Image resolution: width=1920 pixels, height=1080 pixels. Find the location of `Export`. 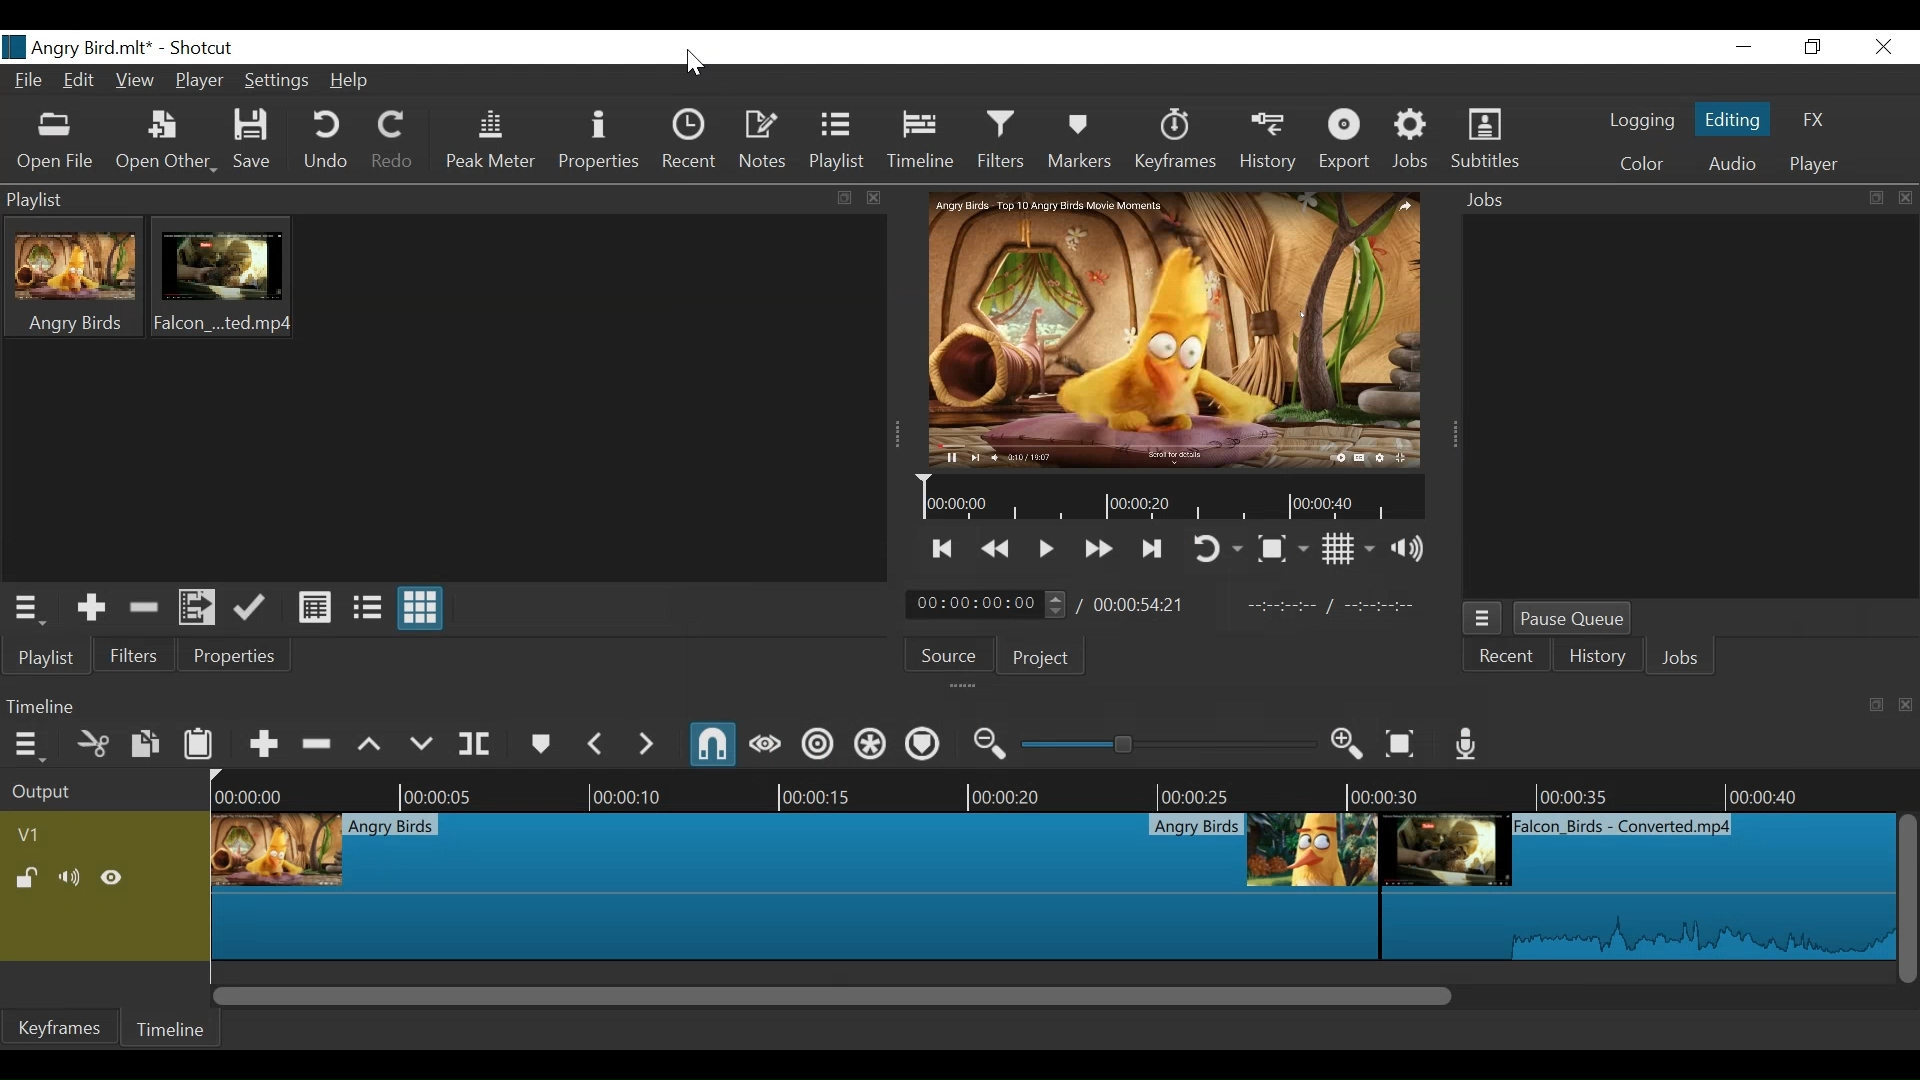

Export is located at coordinates (1345, 140).